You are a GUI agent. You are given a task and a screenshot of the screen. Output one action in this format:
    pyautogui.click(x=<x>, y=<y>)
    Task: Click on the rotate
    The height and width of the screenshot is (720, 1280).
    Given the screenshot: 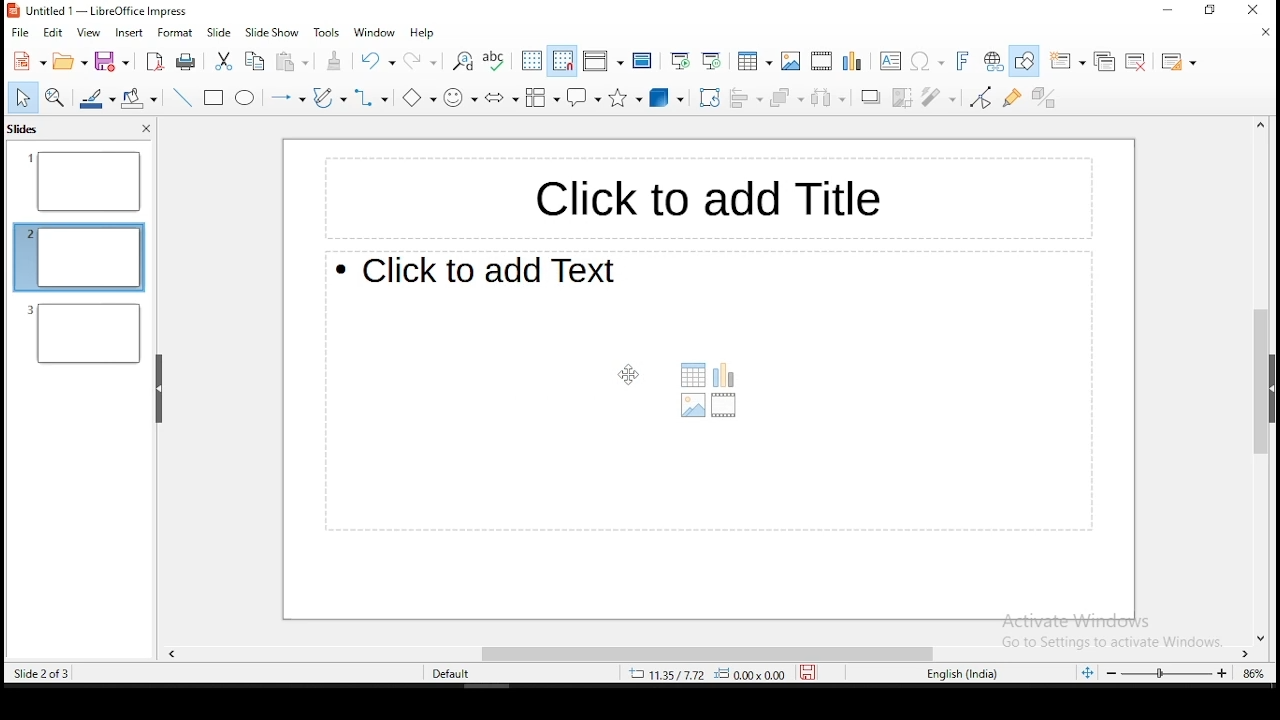 What is the action you would take?
    pyautogui.click(x=709, y=99)
    